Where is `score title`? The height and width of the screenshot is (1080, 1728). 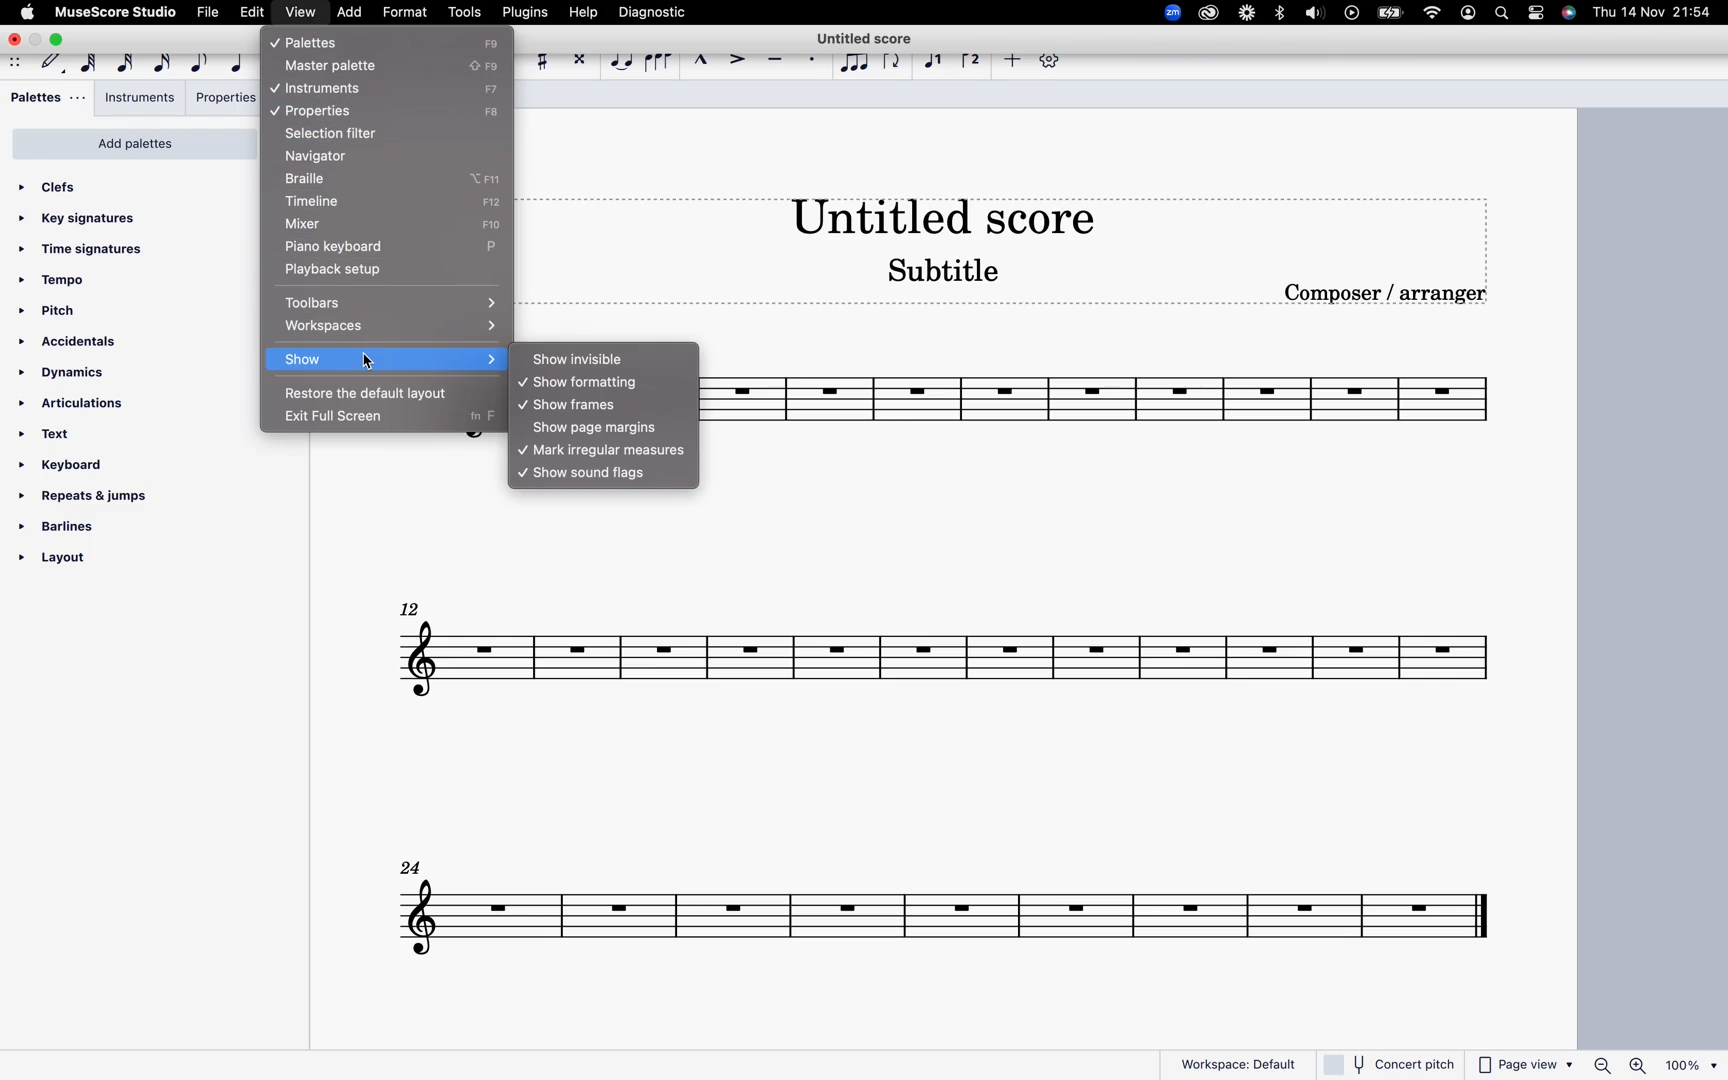 score title is located at coordinates (864, 37).